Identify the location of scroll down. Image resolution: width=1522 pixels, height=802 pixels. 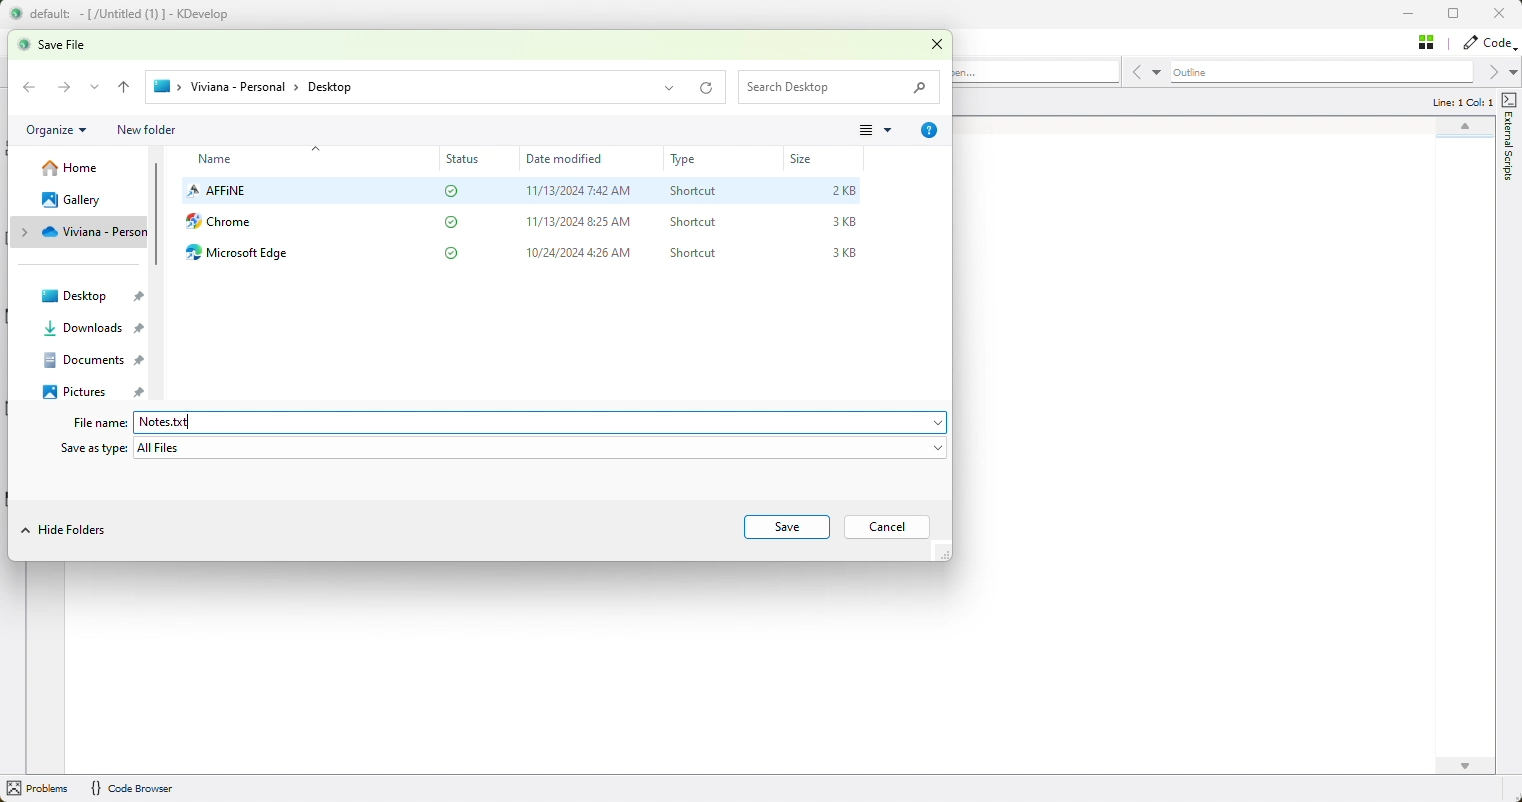
(1465, 766).